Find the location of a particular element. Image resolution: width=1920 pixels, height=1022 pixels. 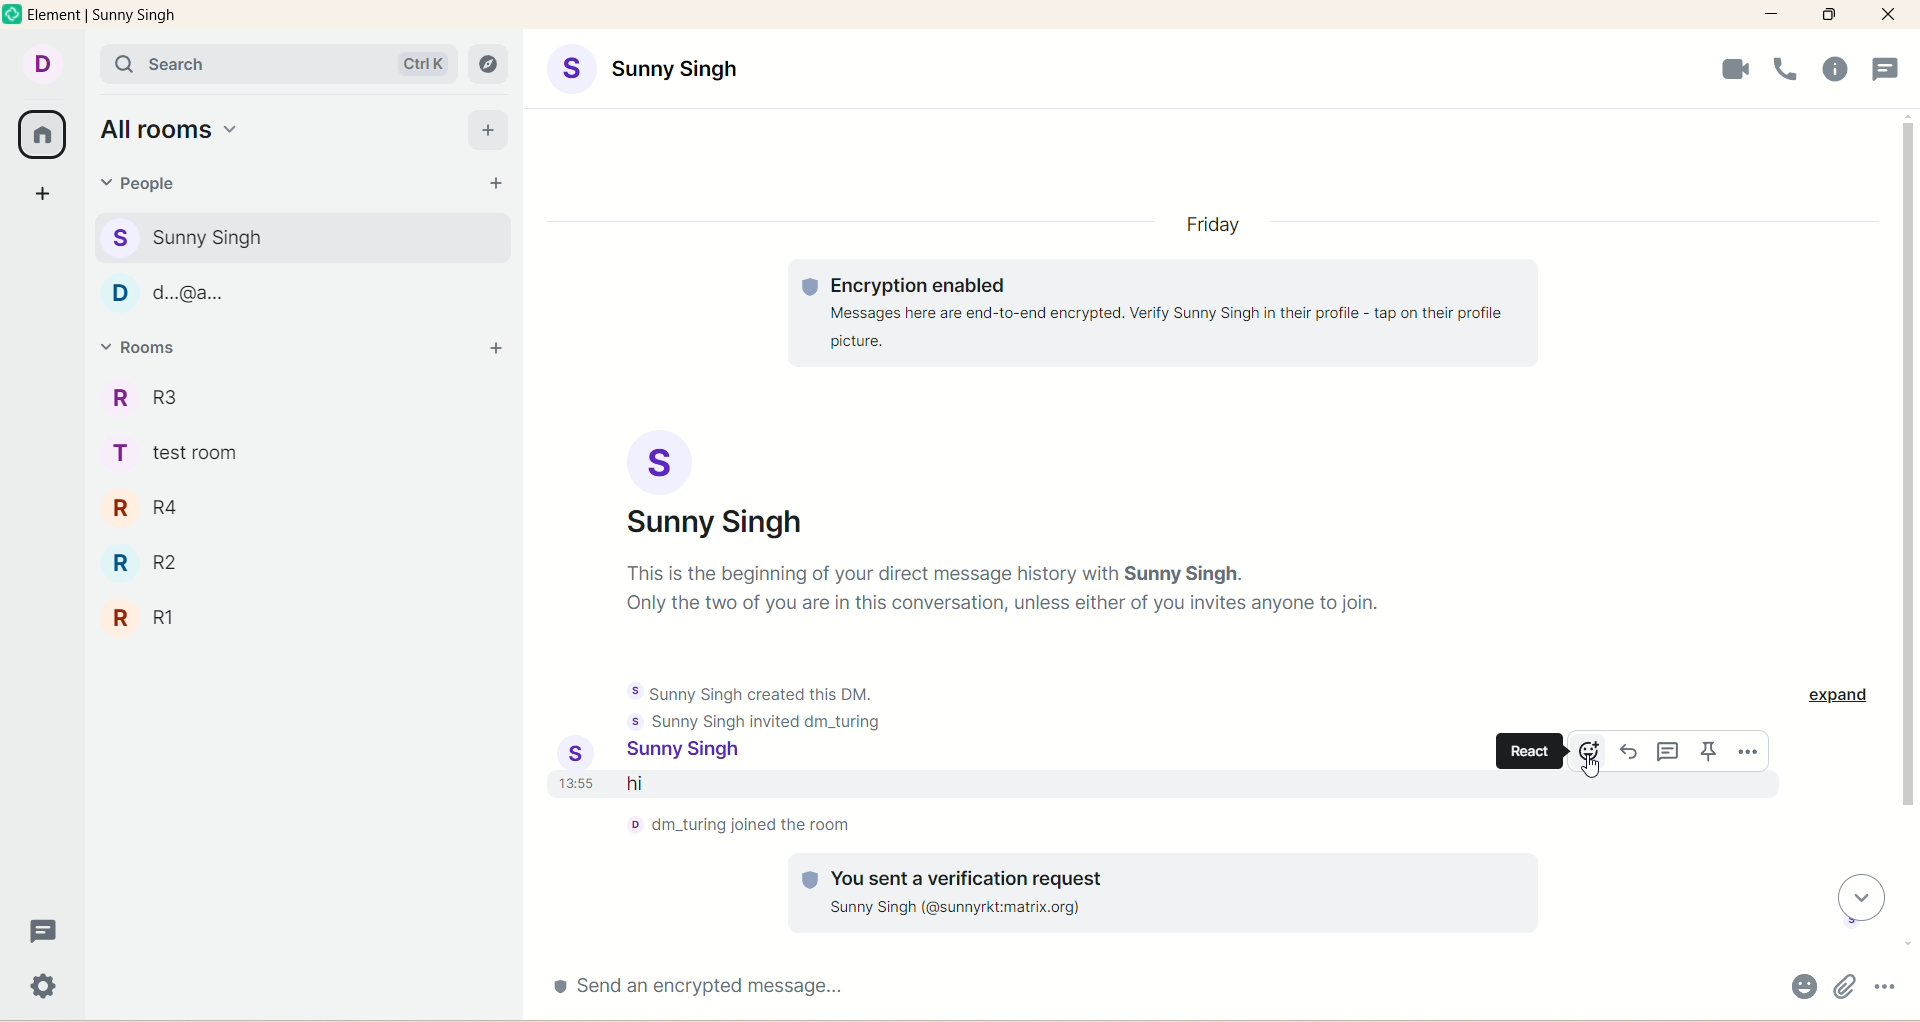

text is located at coordinates (1005, 589).